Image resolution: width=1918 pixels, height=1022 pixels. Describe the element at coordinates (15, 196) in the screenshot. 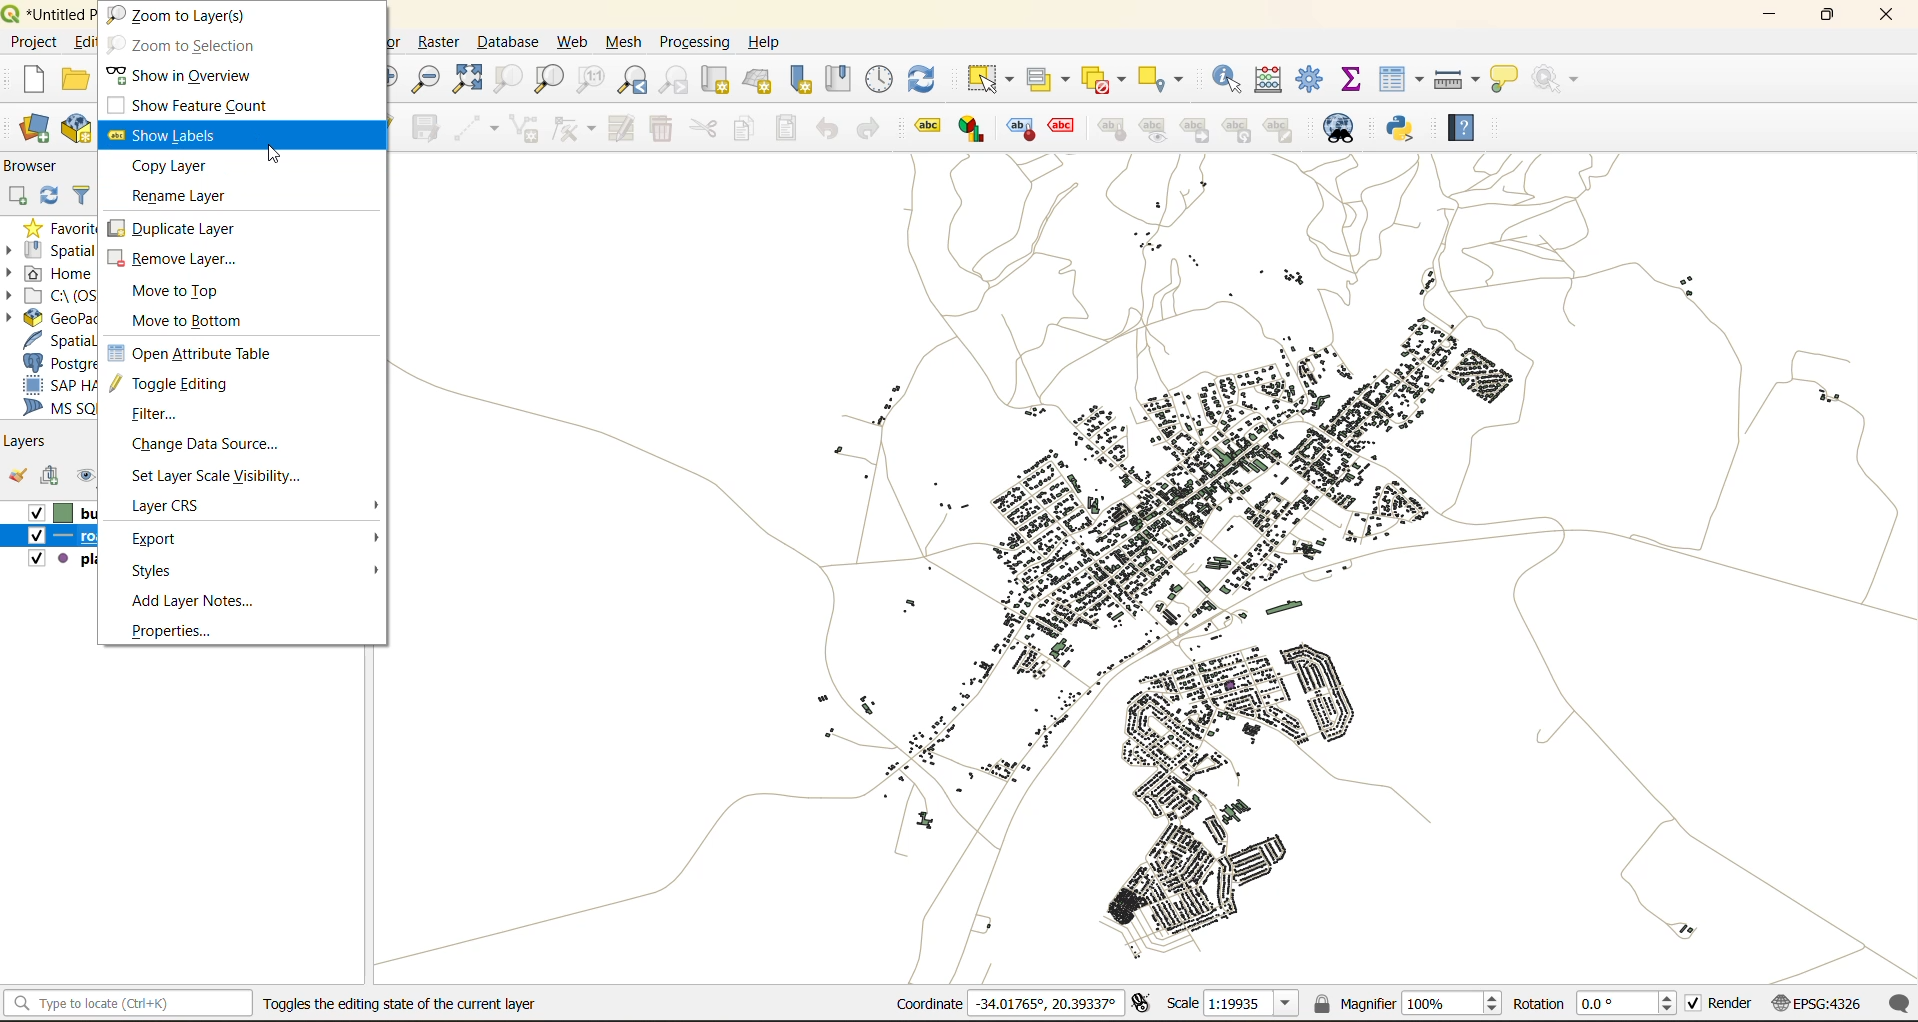

I see `add` at that location.